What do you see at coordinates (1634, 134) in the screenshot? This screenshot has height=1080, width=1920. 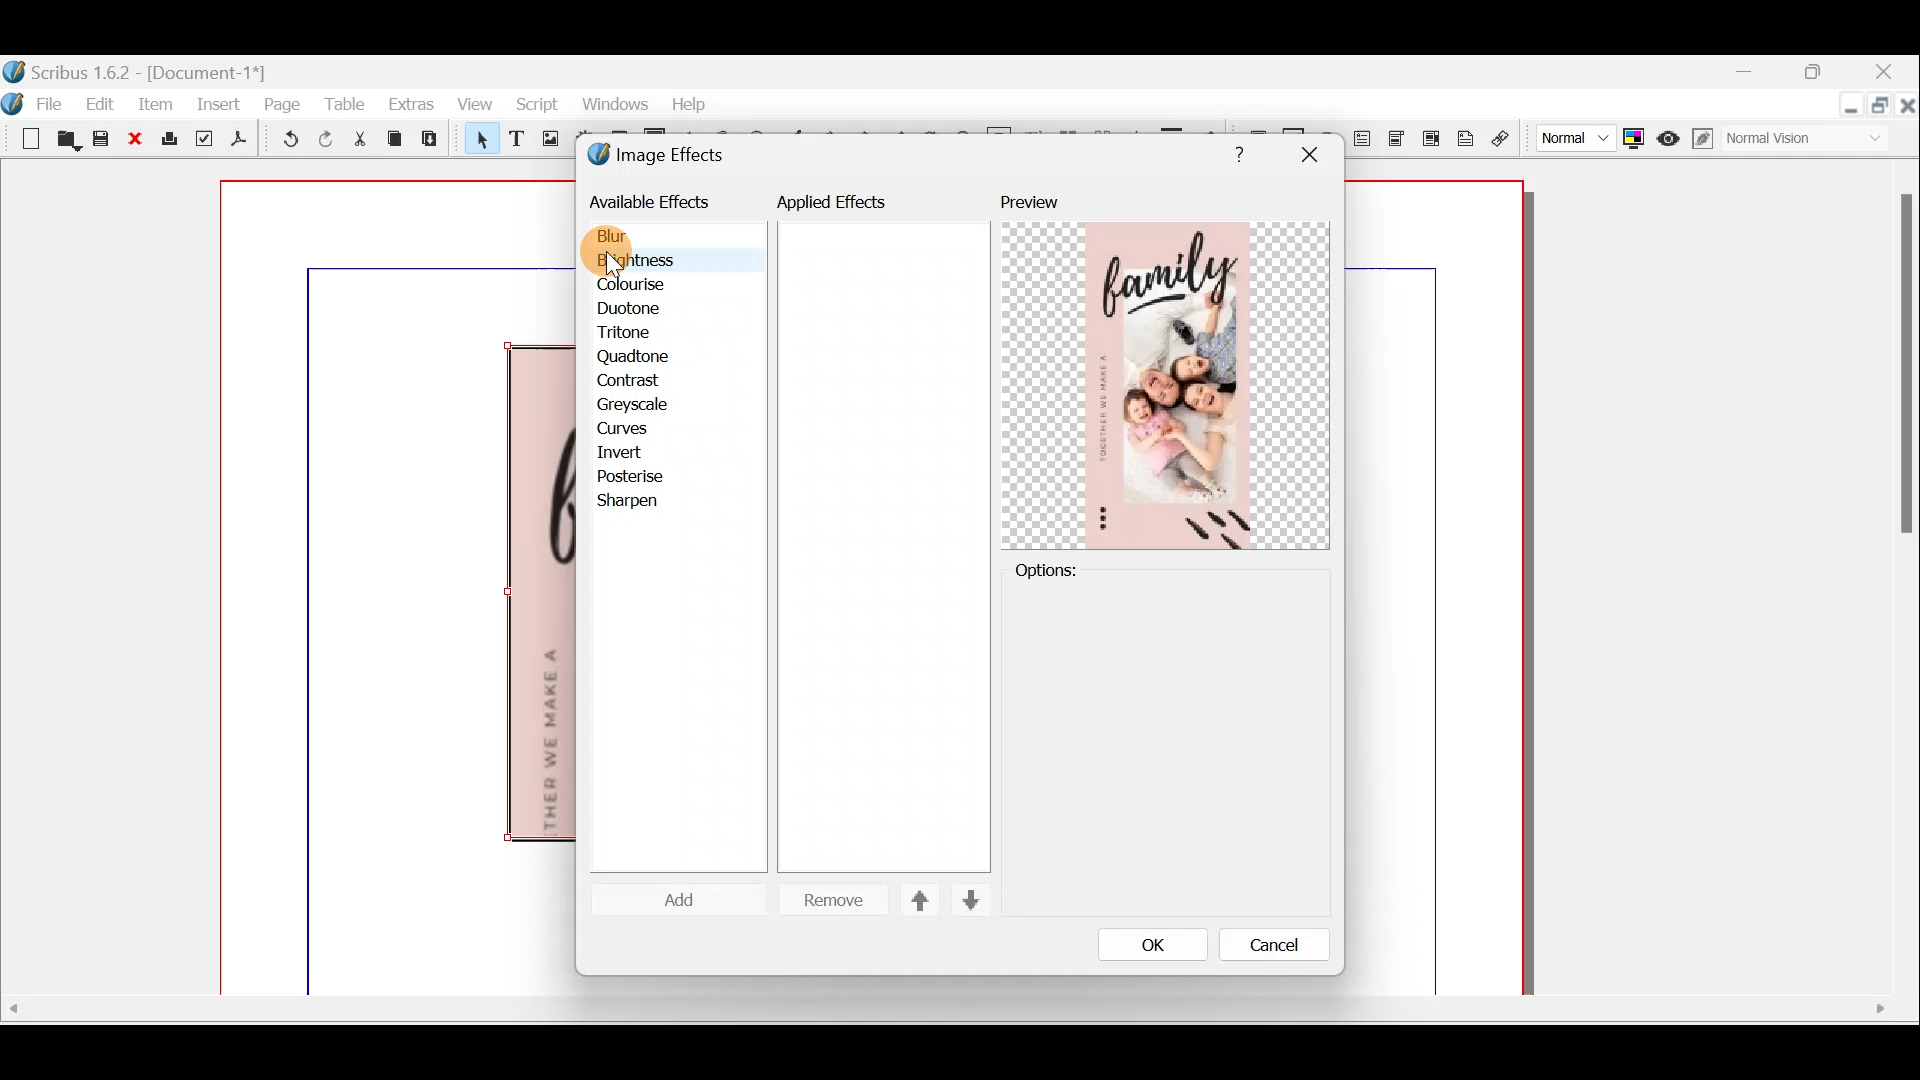 I see `Toggle colour management system` at bounding box center [1634, 134].